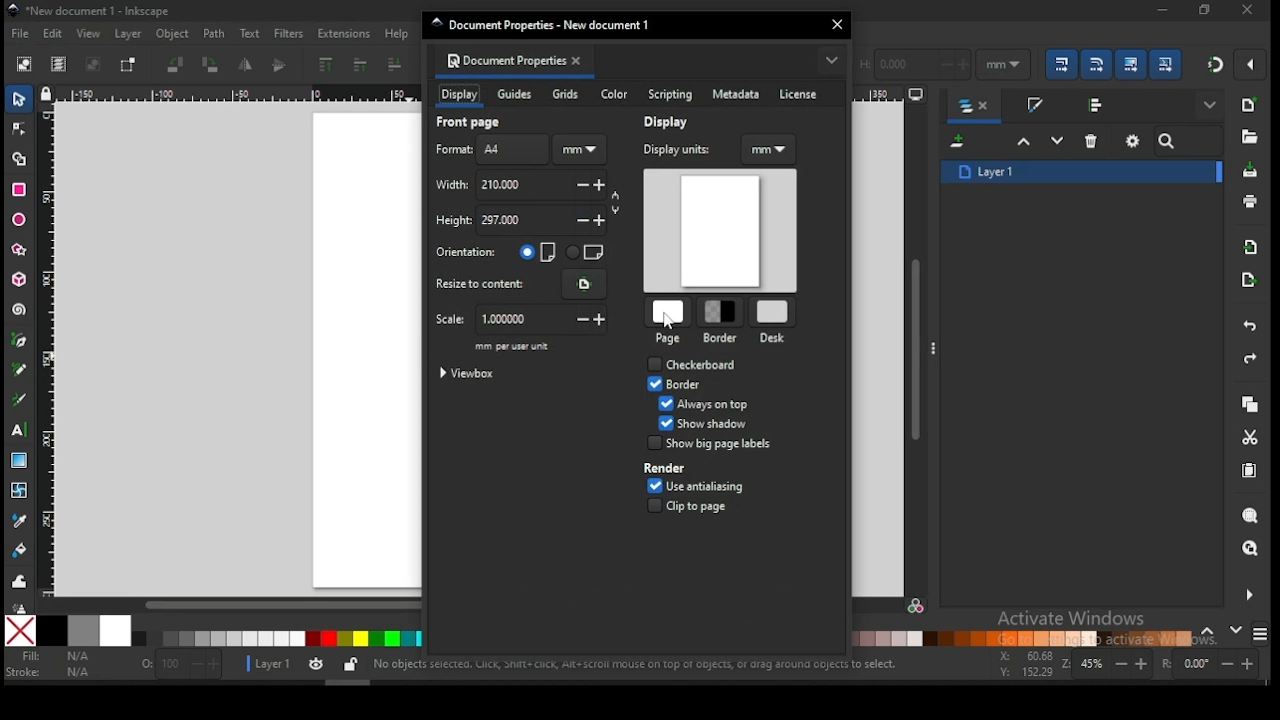 This screenshot has width=1280, height=720. What do you see at coordinates (49, 671) in the screenshot?
I see `stroke color` at bounding box center [49, 671].